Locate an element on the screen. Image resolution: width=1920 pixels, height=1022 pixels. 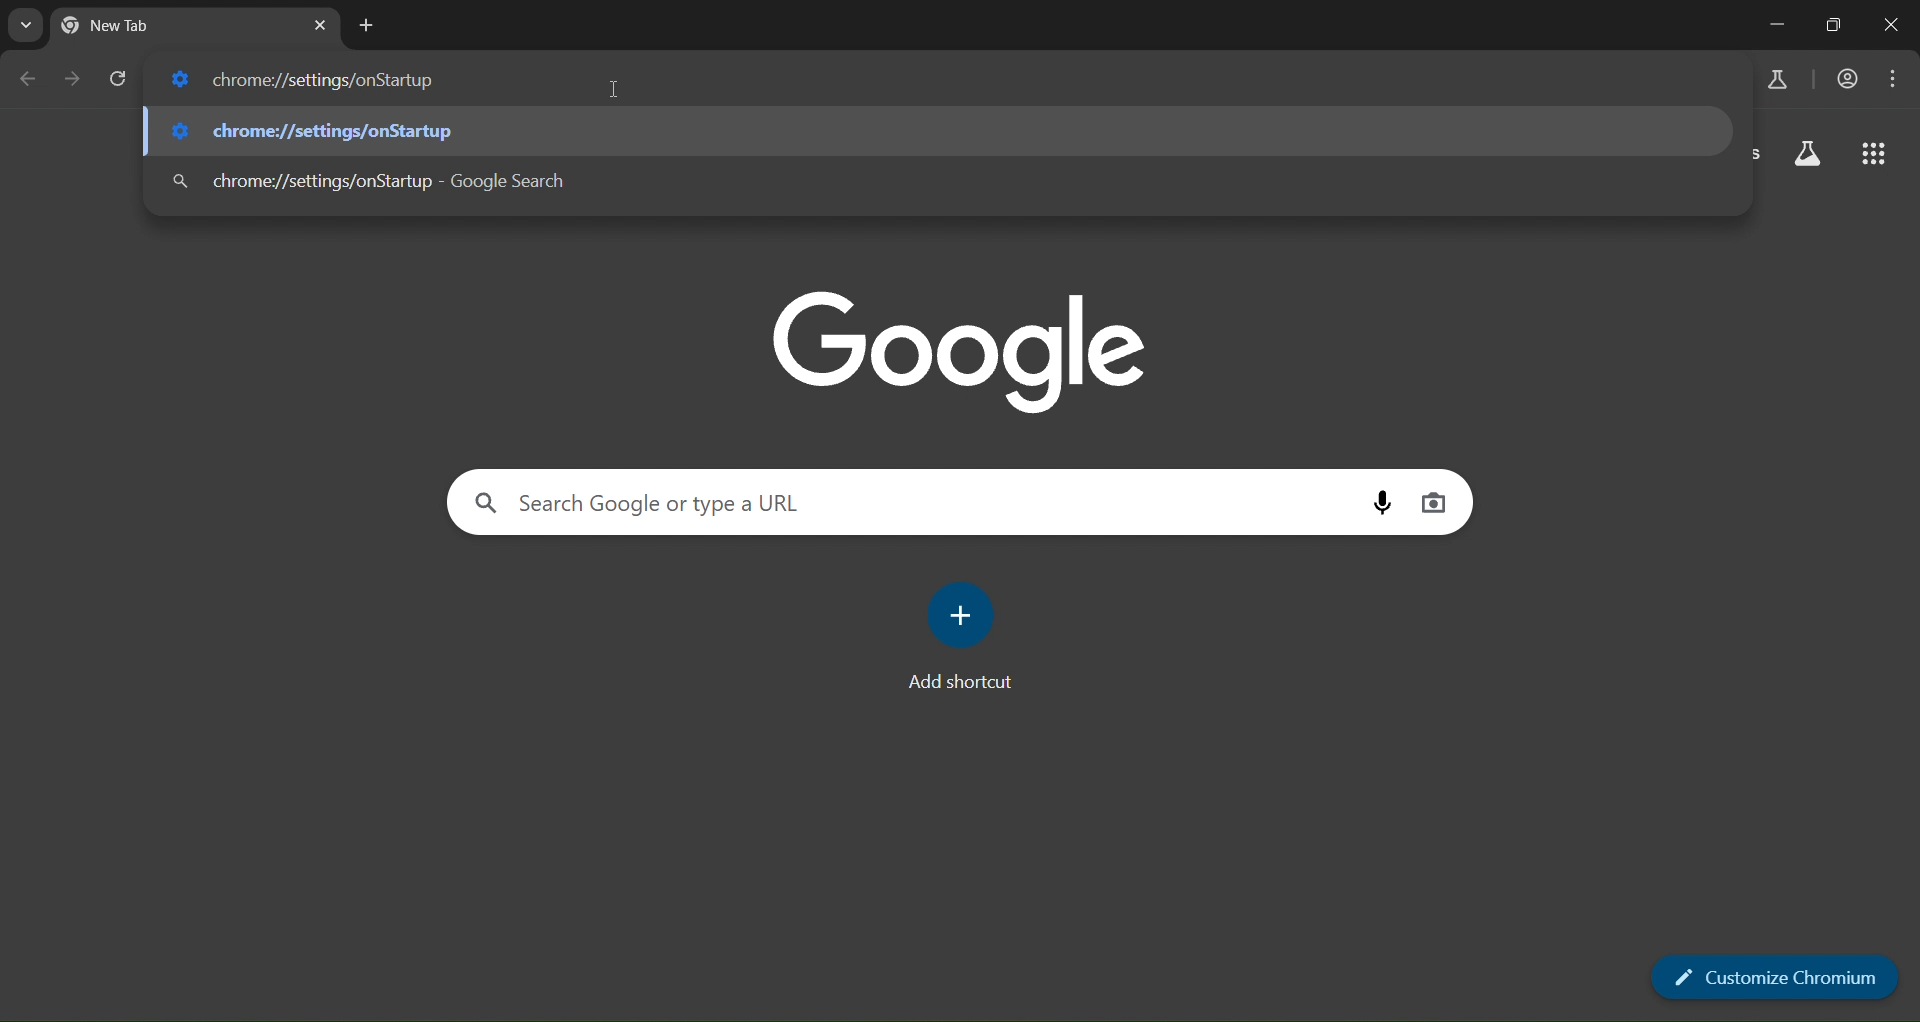
add shortcut is located at coordinates (965, 637).